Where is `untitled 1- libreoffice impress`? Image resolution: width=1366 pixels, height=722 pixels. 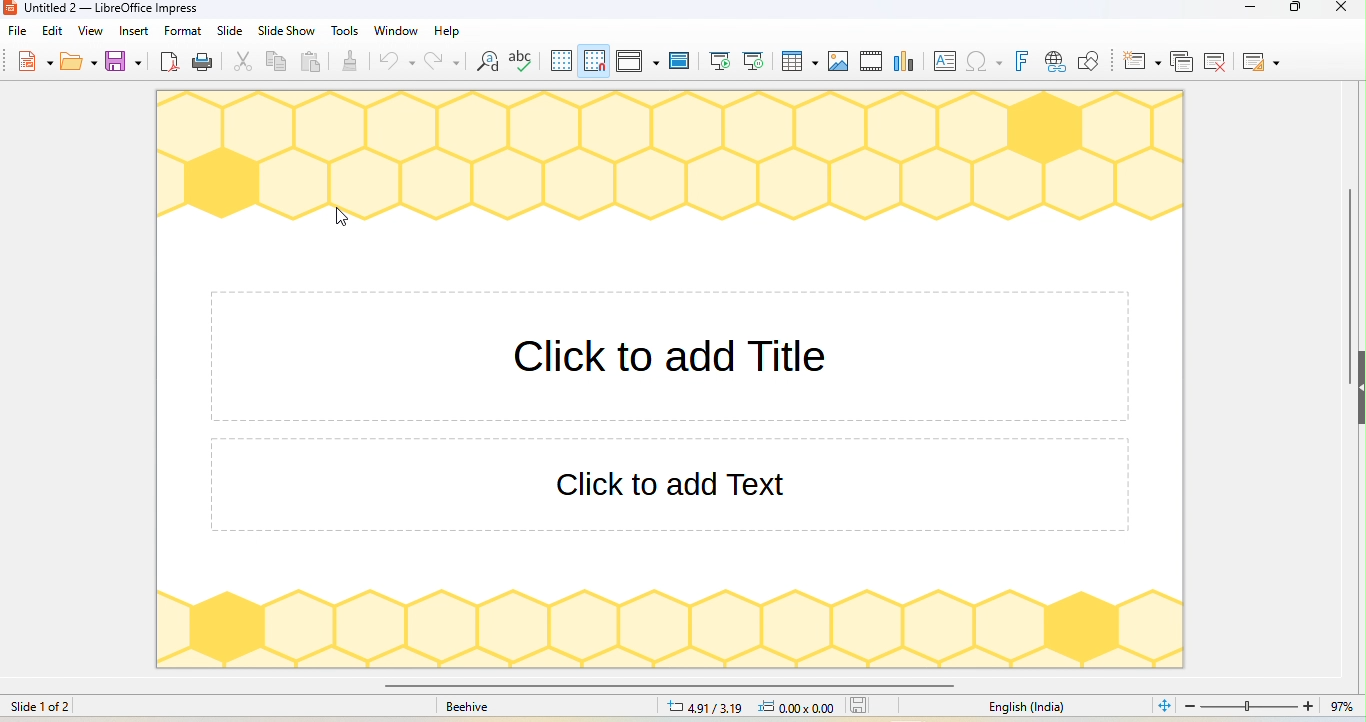 untitled 1- libreoffice impress is located at coordinates (126, 9).